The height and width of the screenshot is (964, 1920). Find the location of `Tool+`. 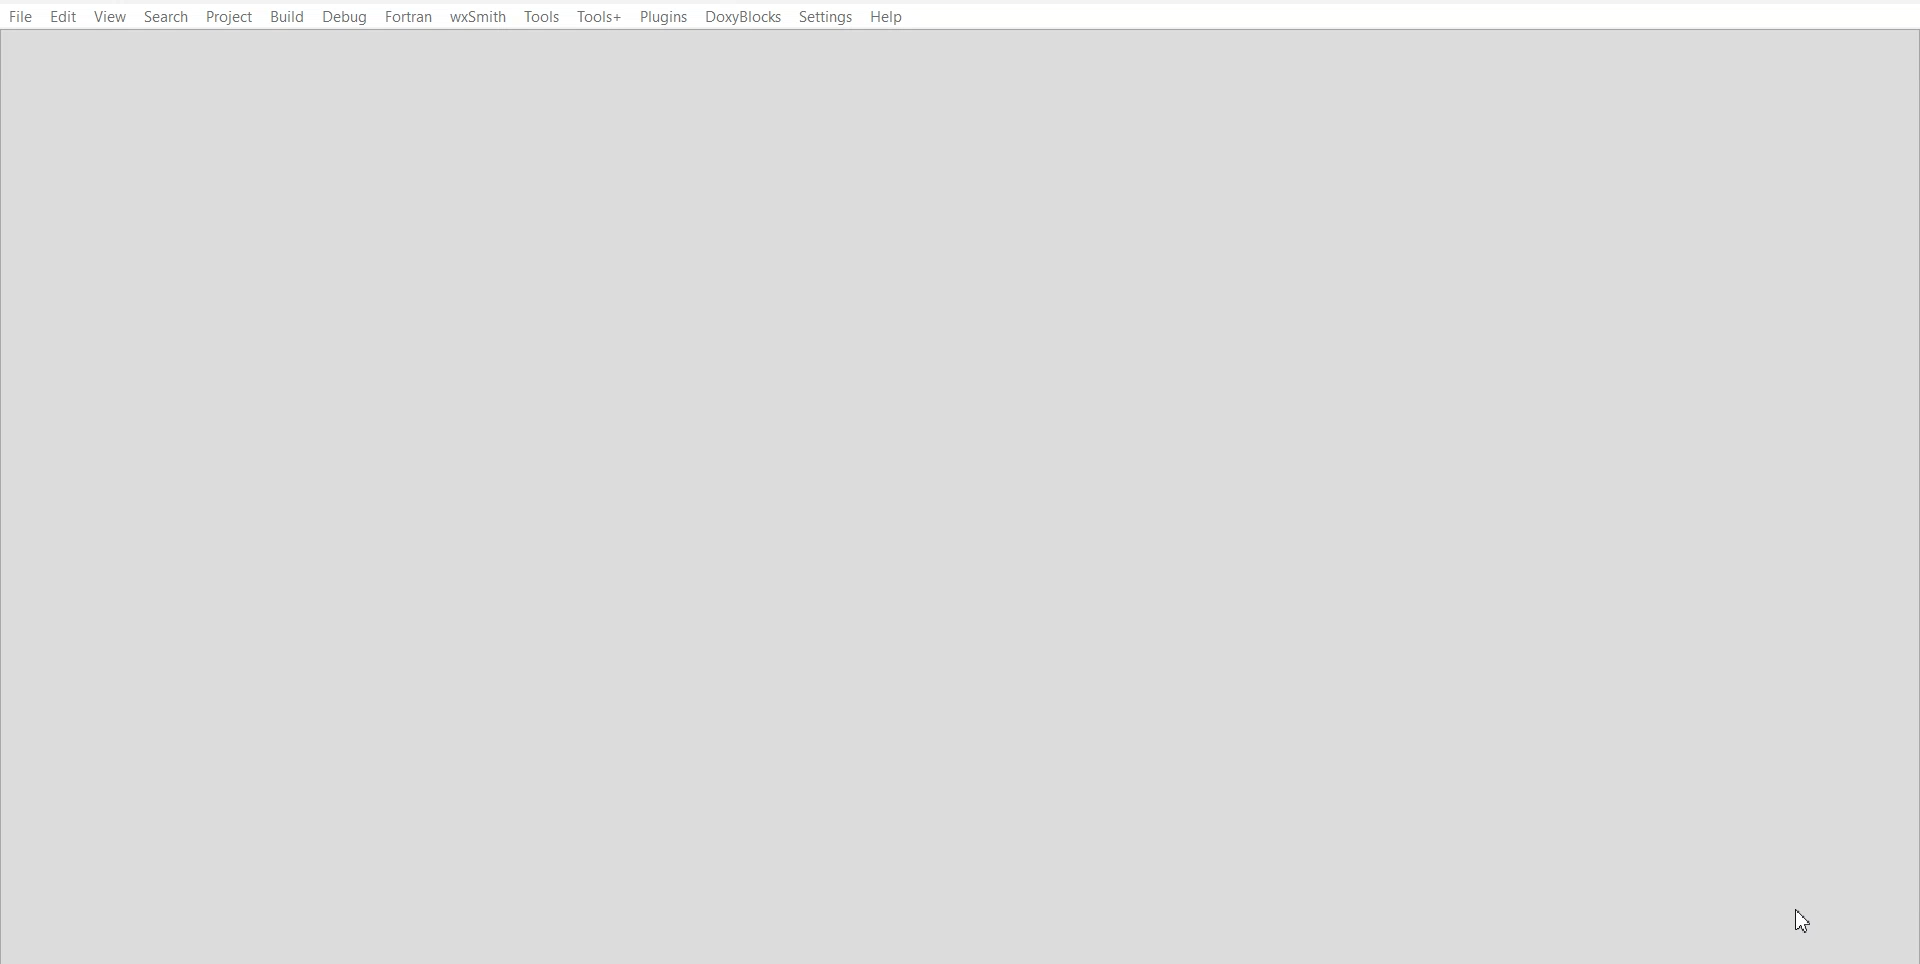

Tool+ is located at coordinates (602, 17).